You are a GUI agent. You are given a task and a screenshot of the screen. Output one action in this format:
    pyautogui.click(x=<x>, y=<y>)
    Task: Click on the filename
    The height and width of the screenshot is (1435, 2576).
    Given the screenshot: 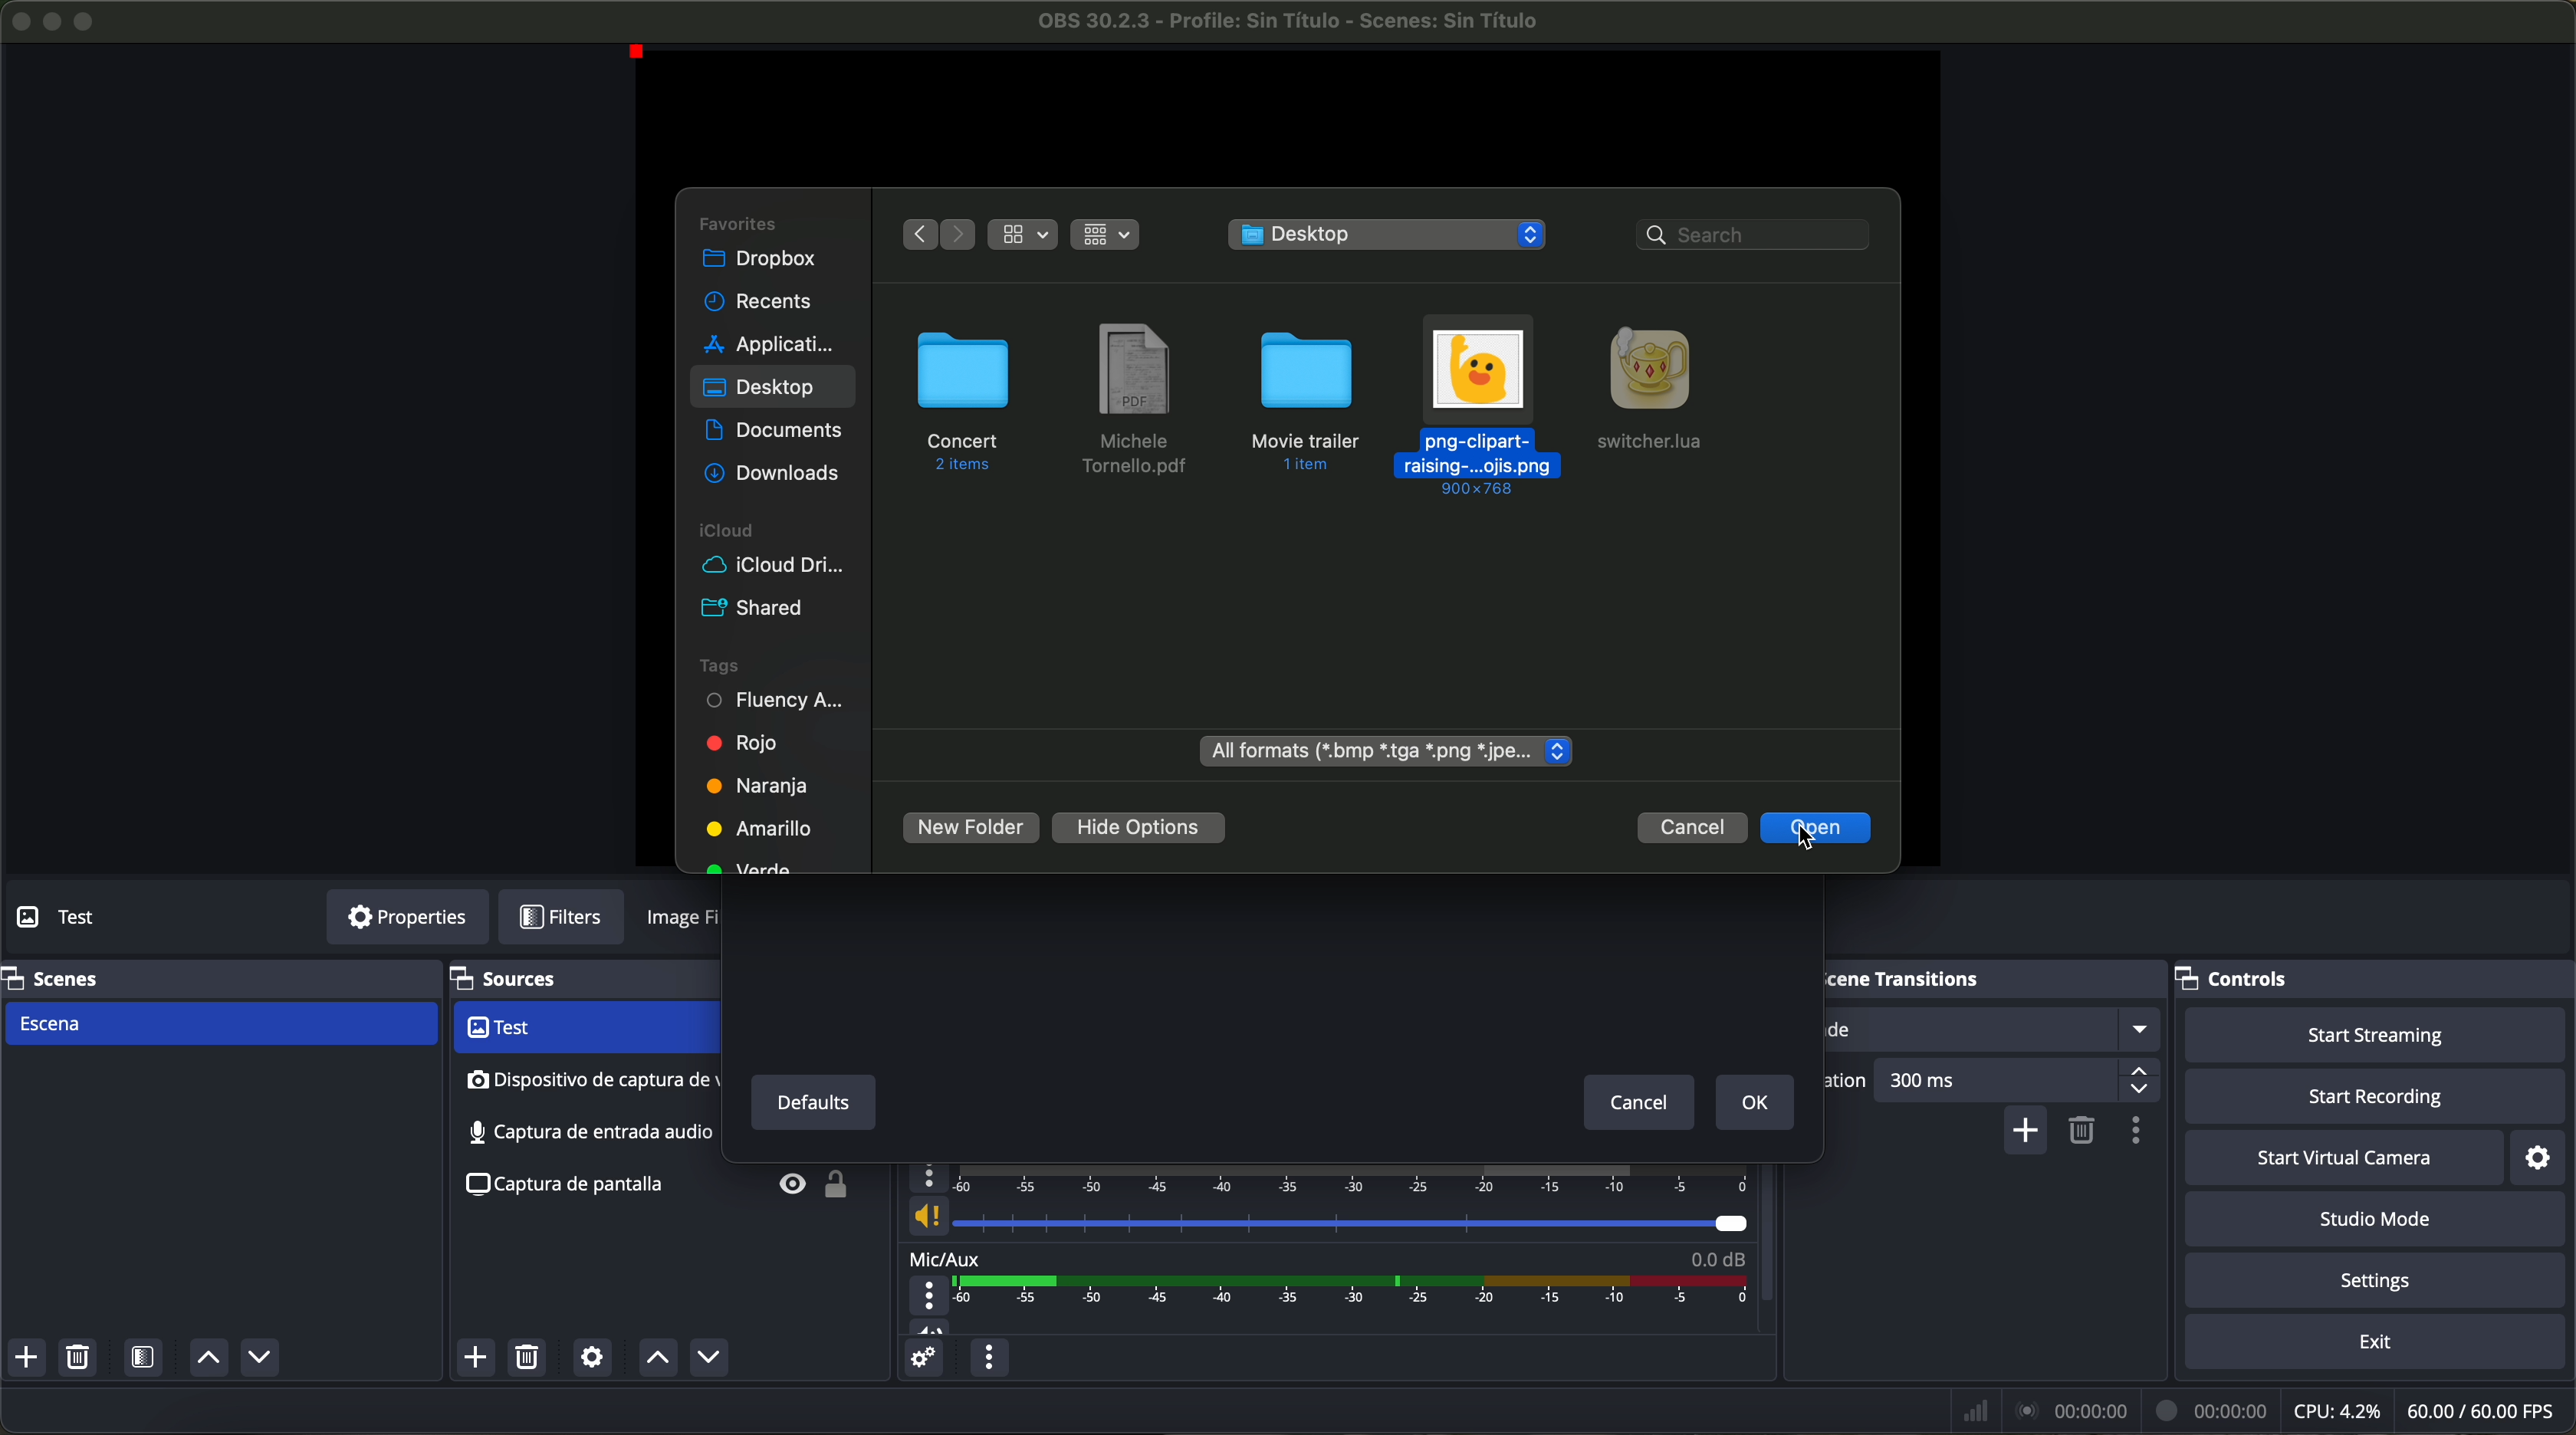 What is the action you would take?
    pyautogui.click(x=1291, y=21)
    